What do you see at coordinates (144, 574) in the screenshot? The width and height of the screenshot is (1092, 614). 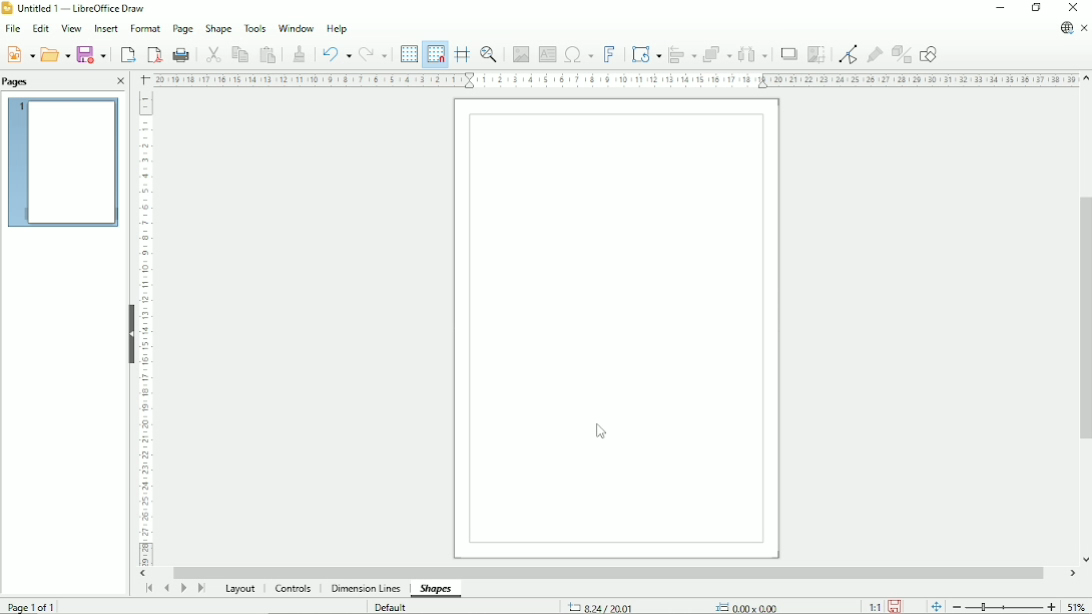 I see `Horizontal scroll button` at bounding box center [144, 574].